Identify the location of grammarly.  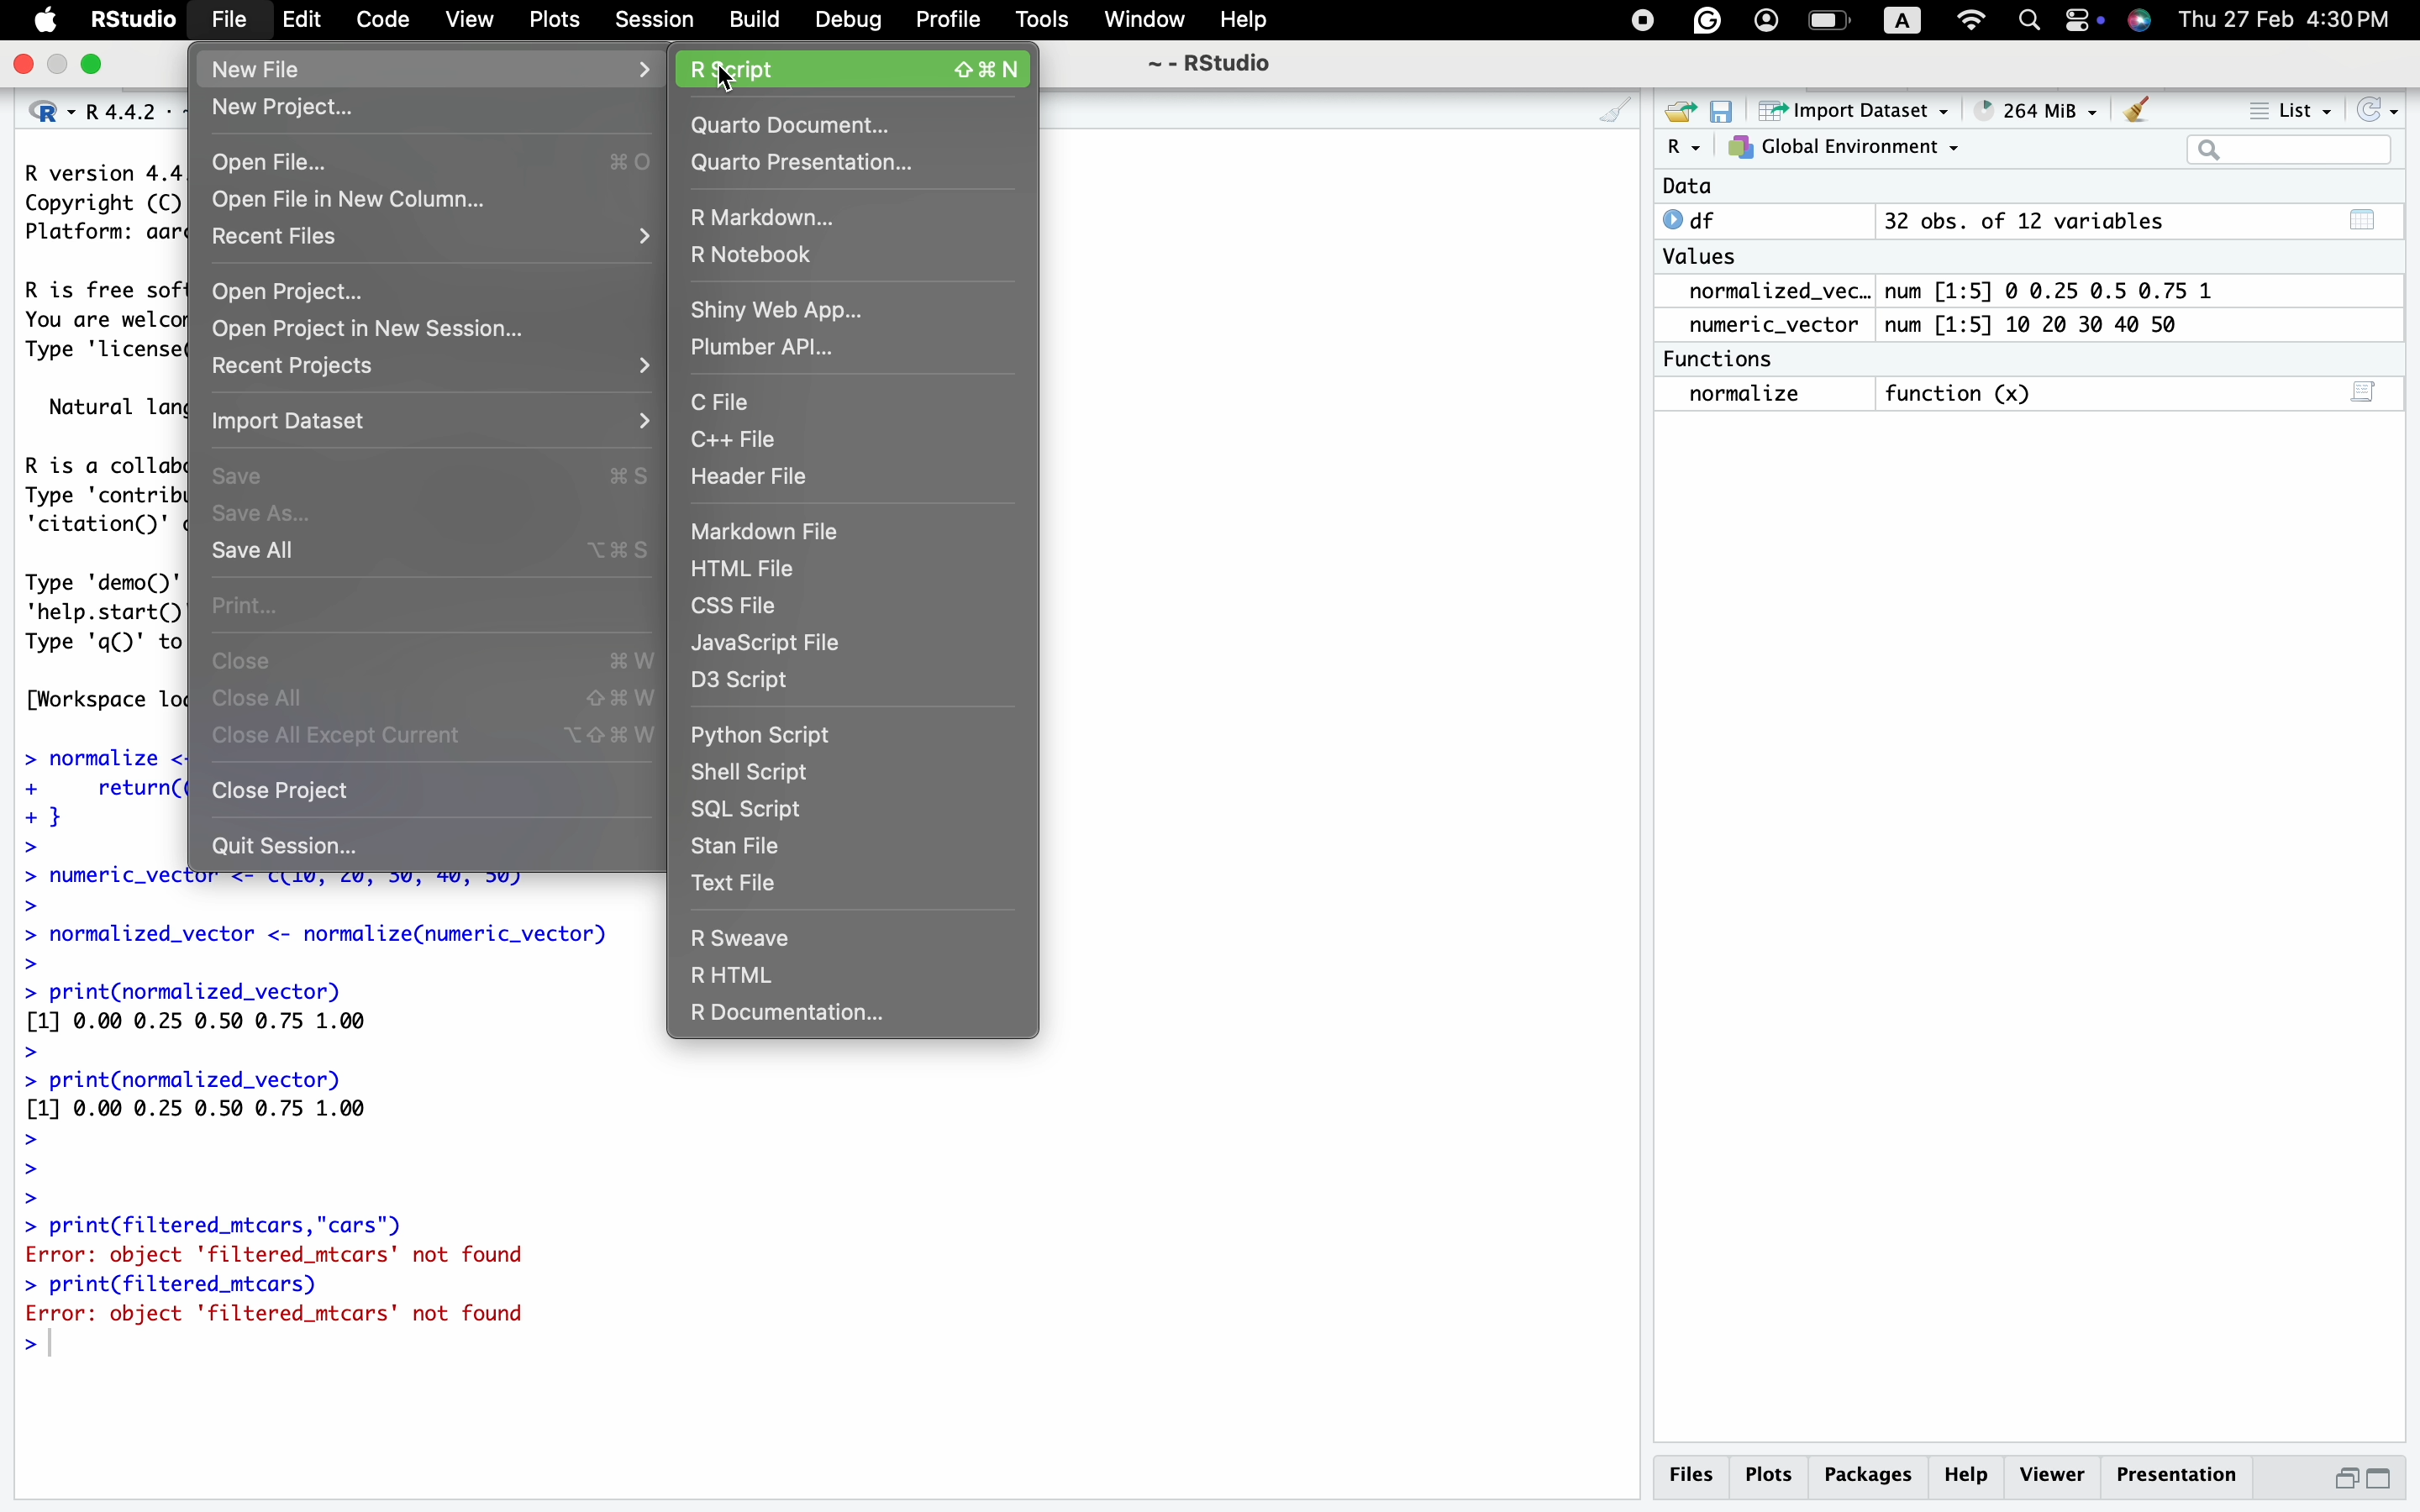
(1706, 19).